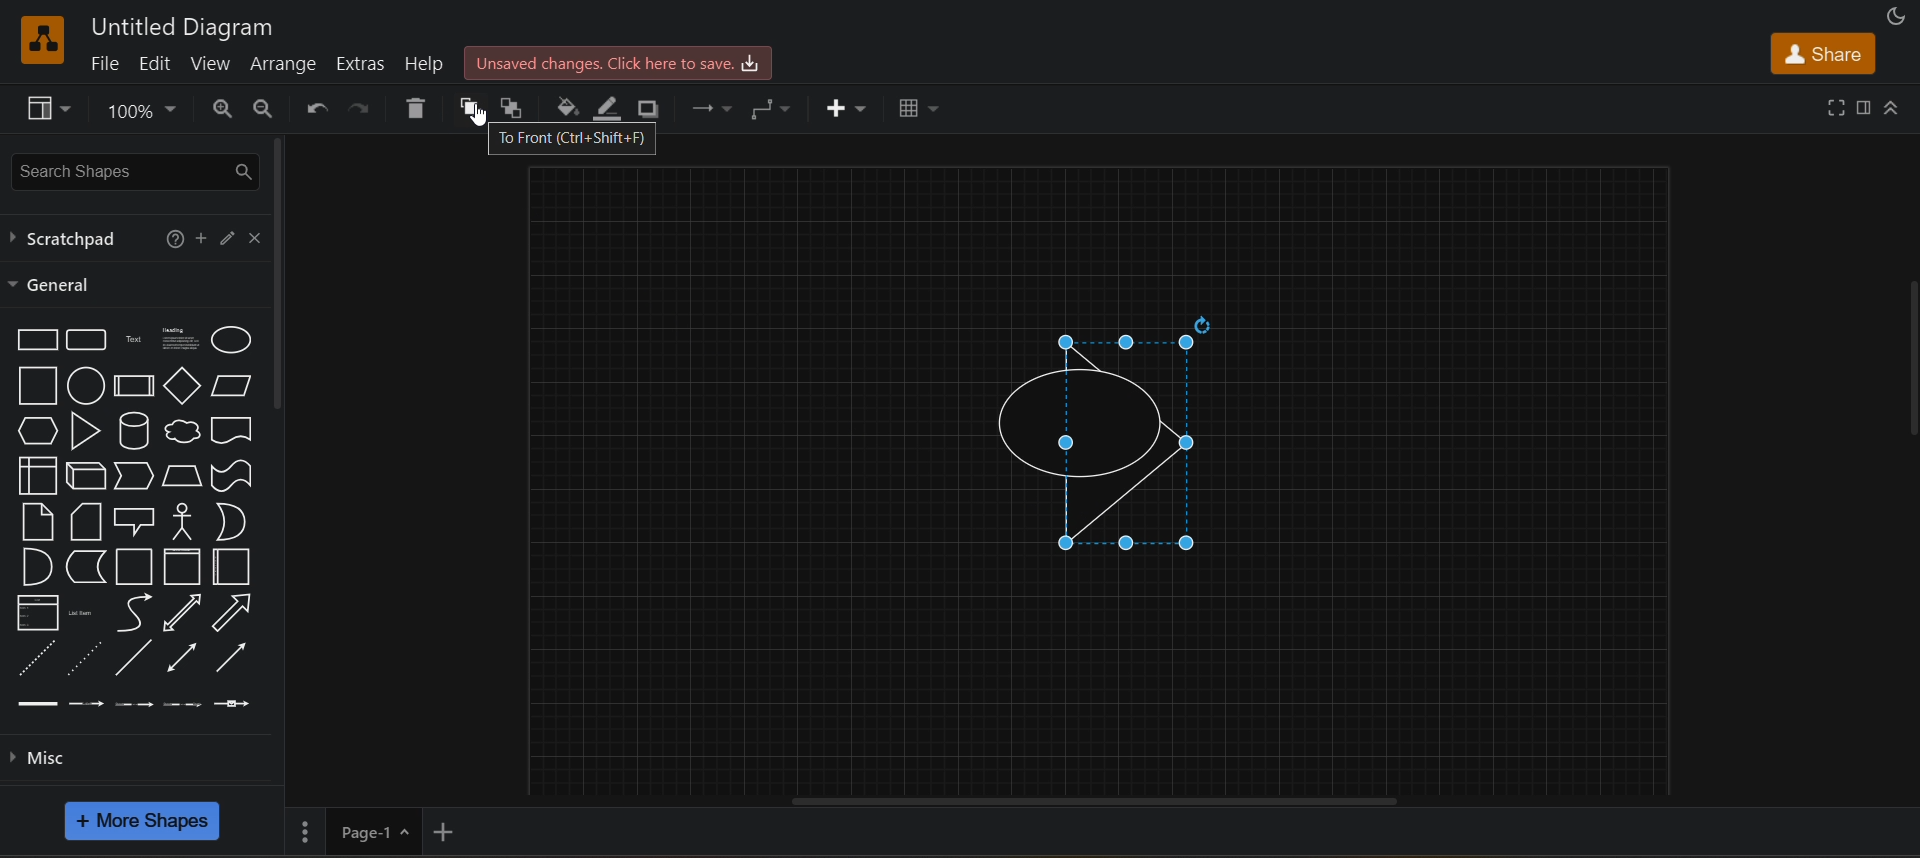 This screenshot has width=1920, height=858. Describe the element at coordinates (184, 704) in the screenshot. I see `connector with 3 label` at that location.